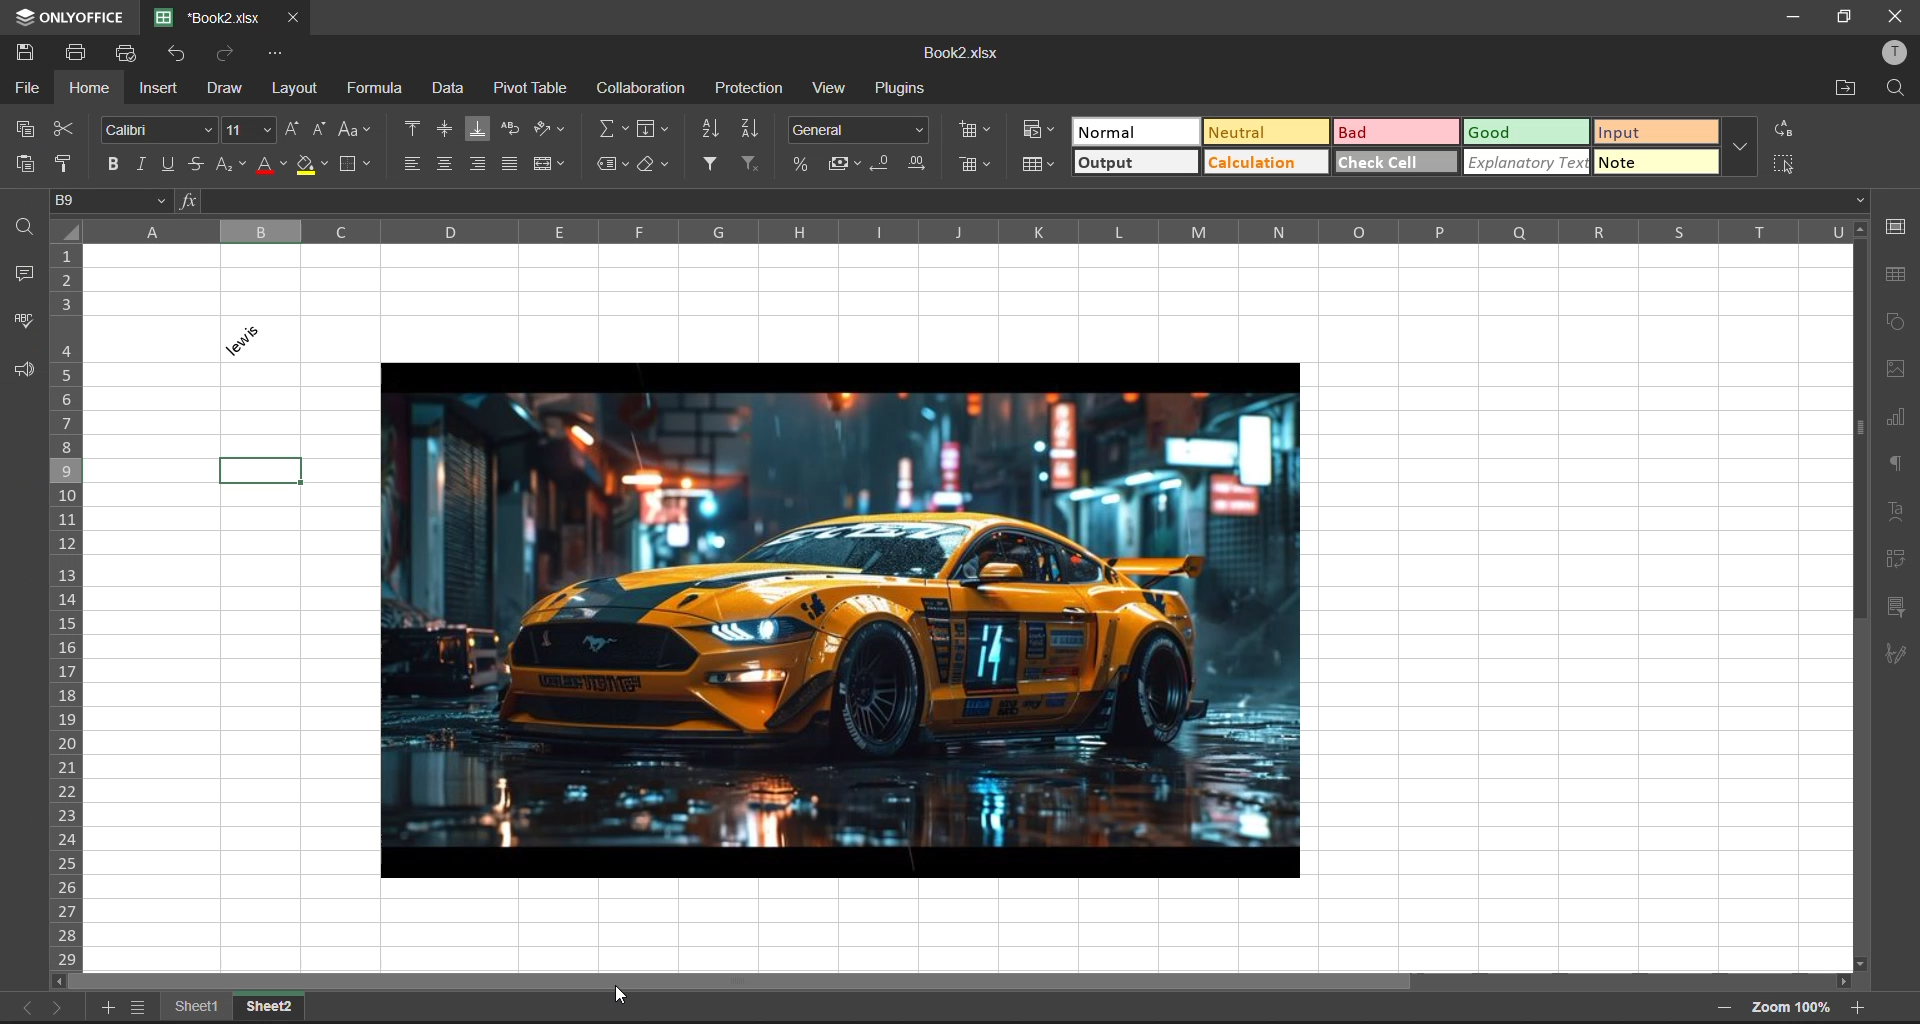  I want to click on decrement size, so click(323, 130).